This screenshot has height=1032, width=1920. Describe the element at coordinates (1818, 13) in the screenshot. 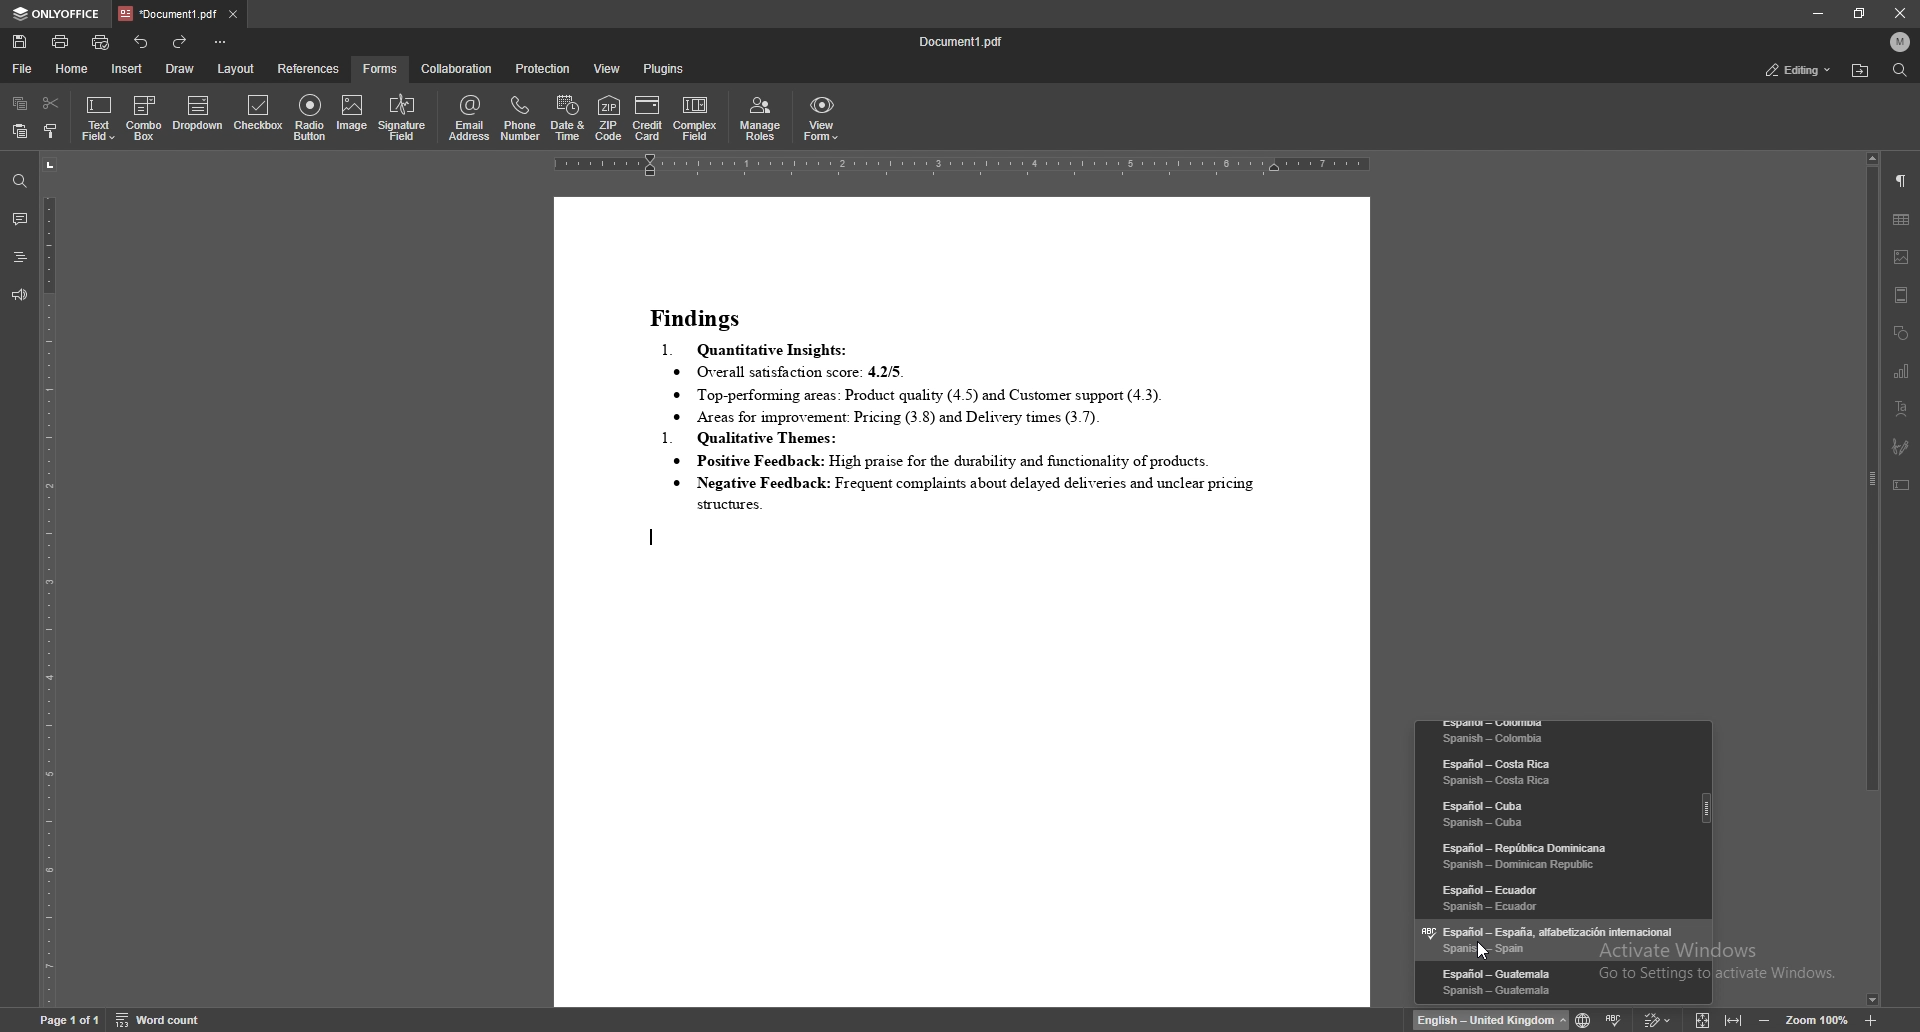

I see `minimize` at that location.